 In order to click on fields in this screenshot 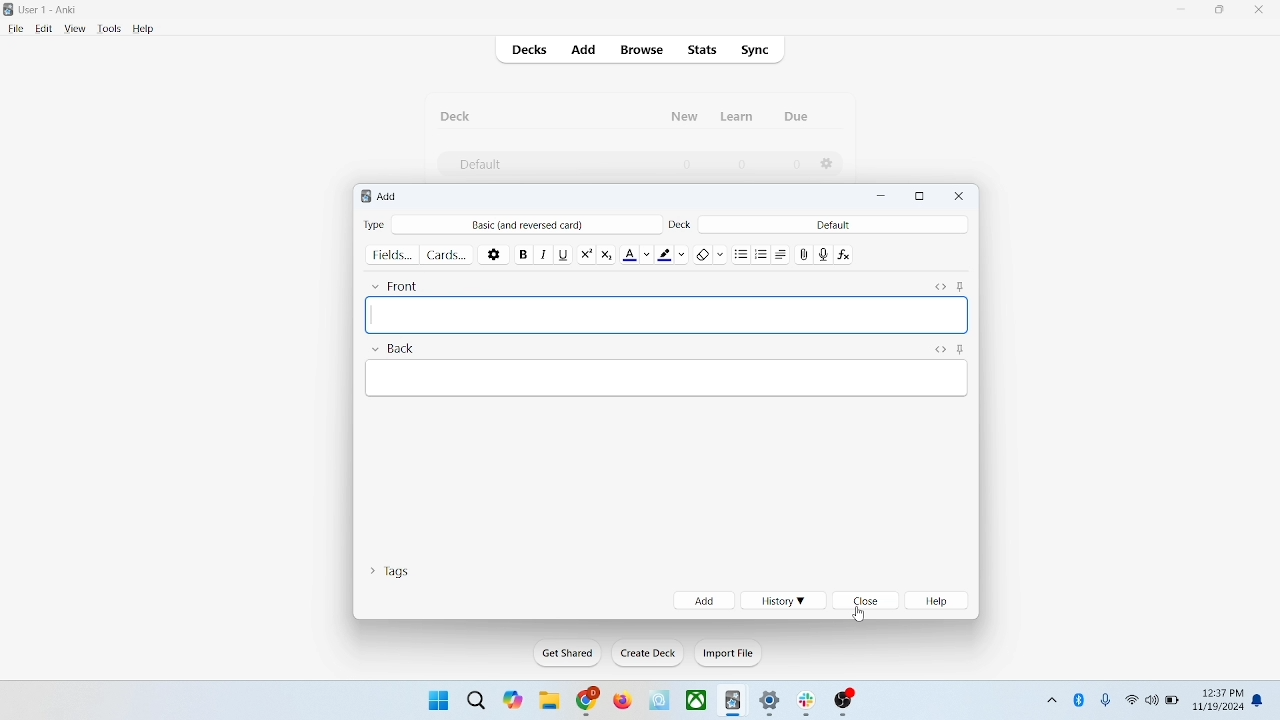, I will do `click(392, 253)`.